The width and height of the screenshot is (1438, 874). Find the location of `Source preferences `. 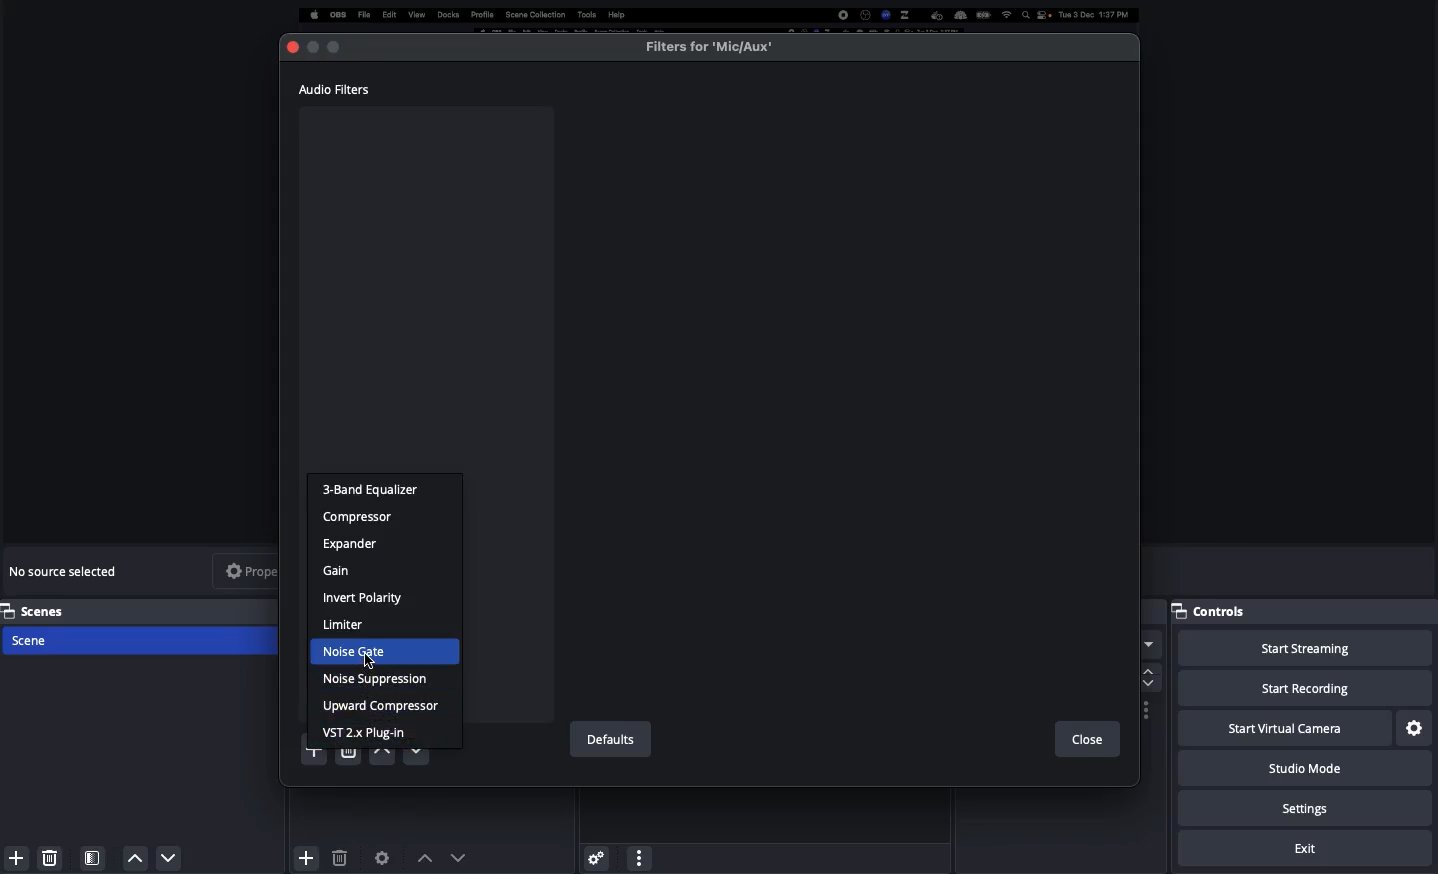

Source preferences  is located at coordinates (384, 856).